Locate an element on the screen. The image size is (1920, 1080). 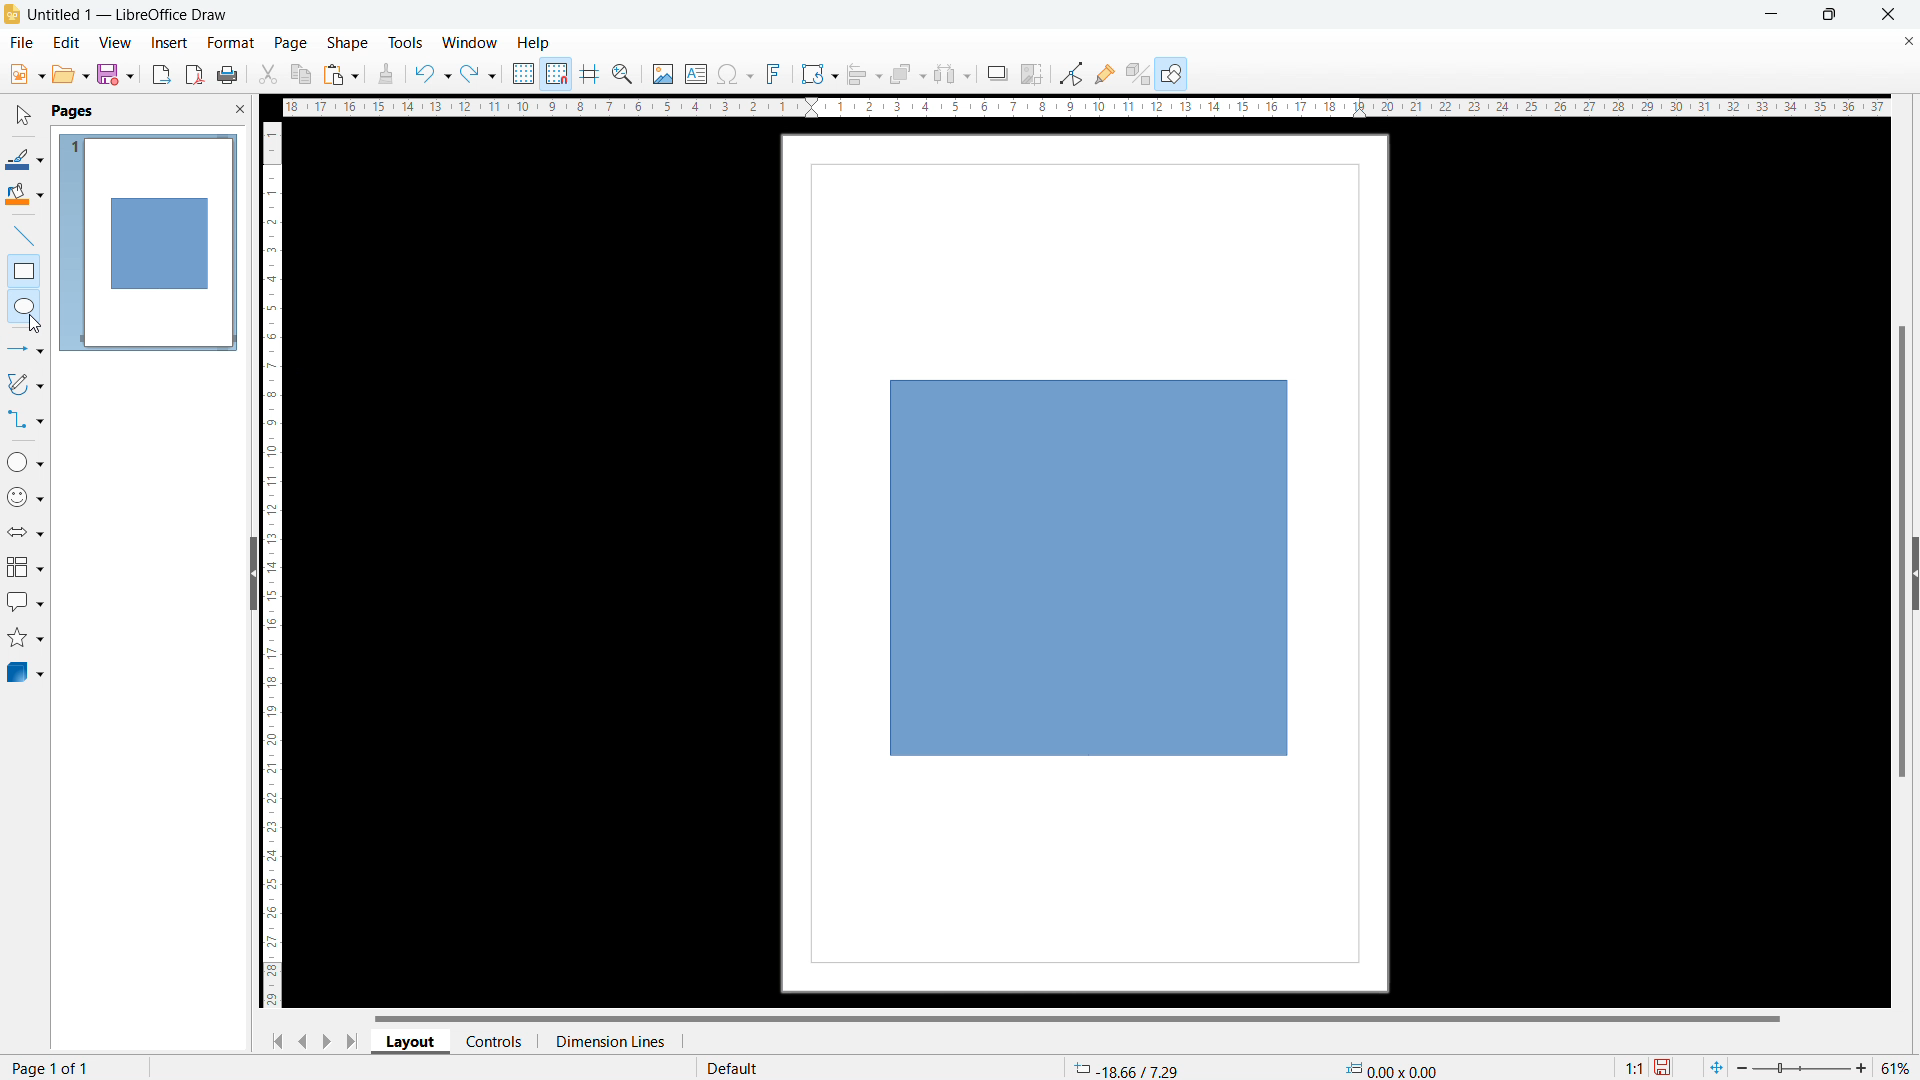
block arrows is located at coordinates (27, 532).